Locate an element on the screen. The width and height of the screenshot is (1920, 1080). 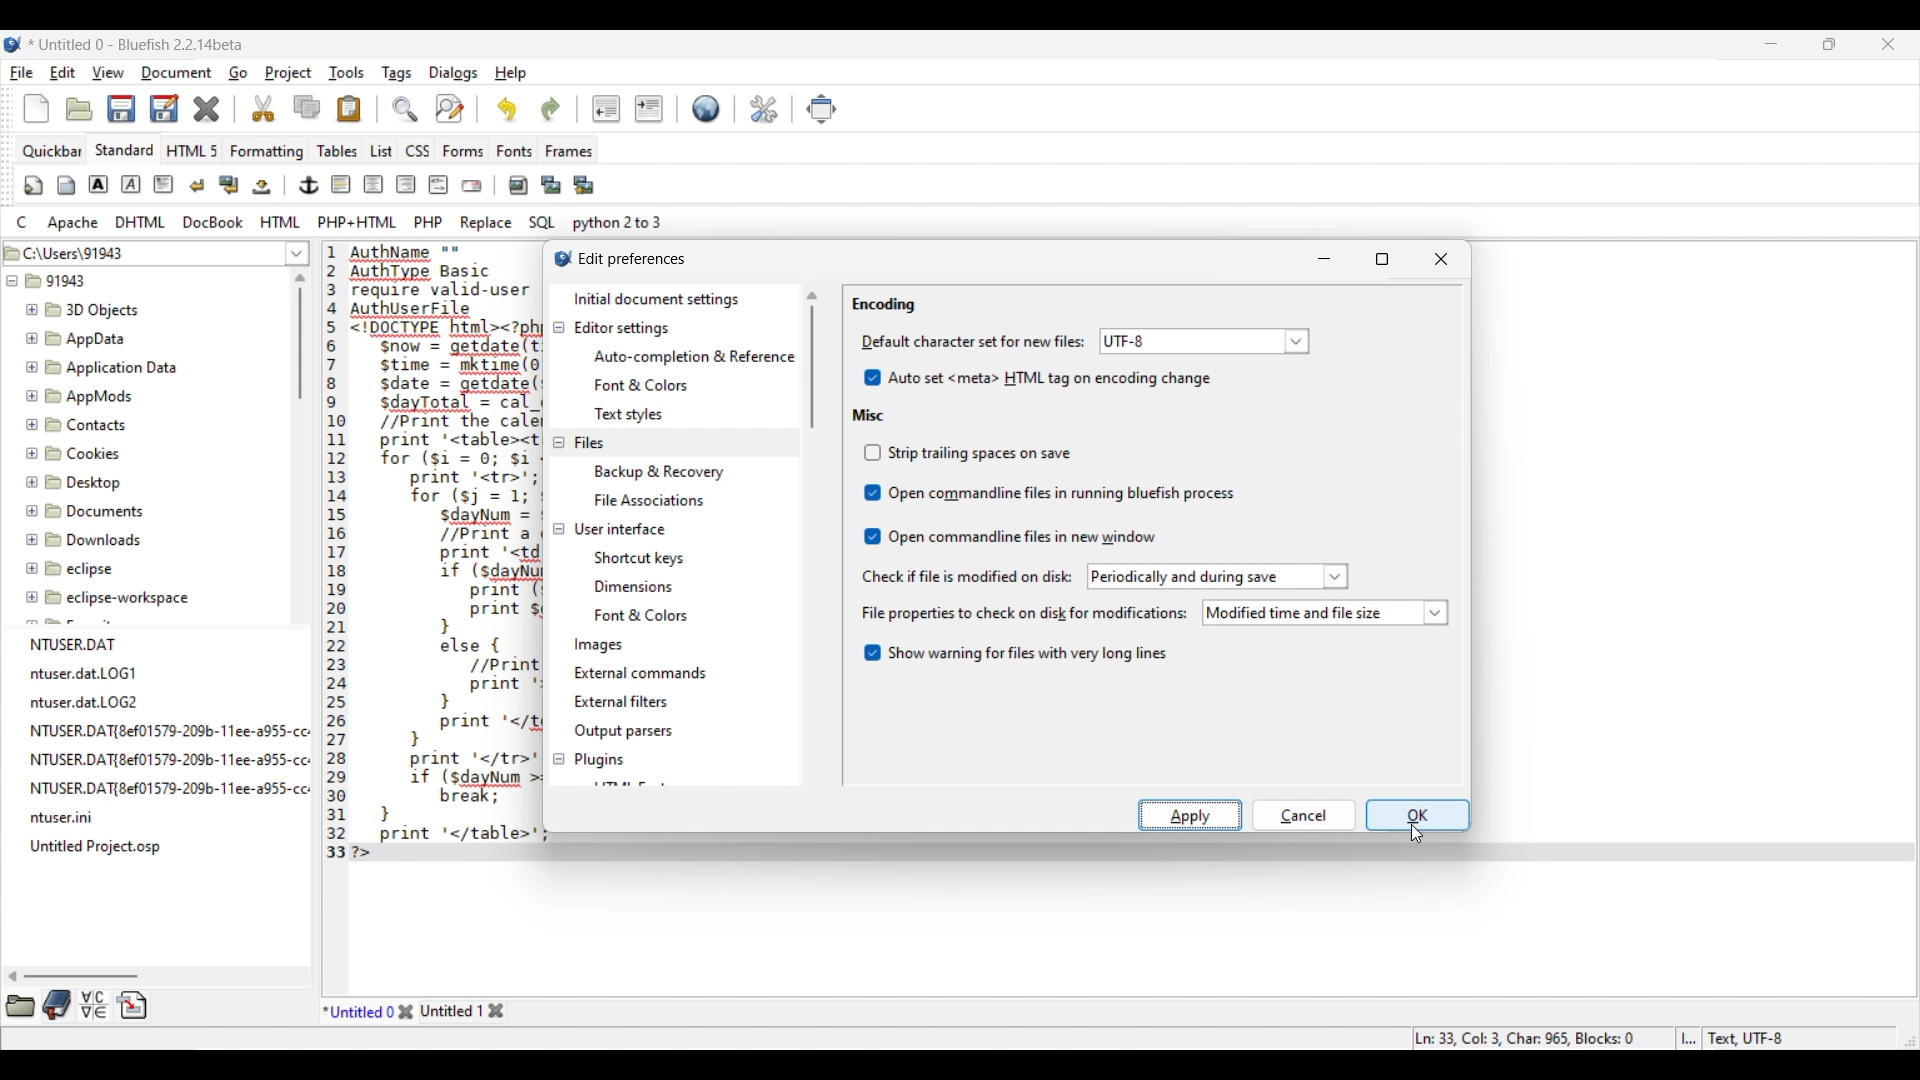
Image and text edit tools is located at coordinates (312, 184).